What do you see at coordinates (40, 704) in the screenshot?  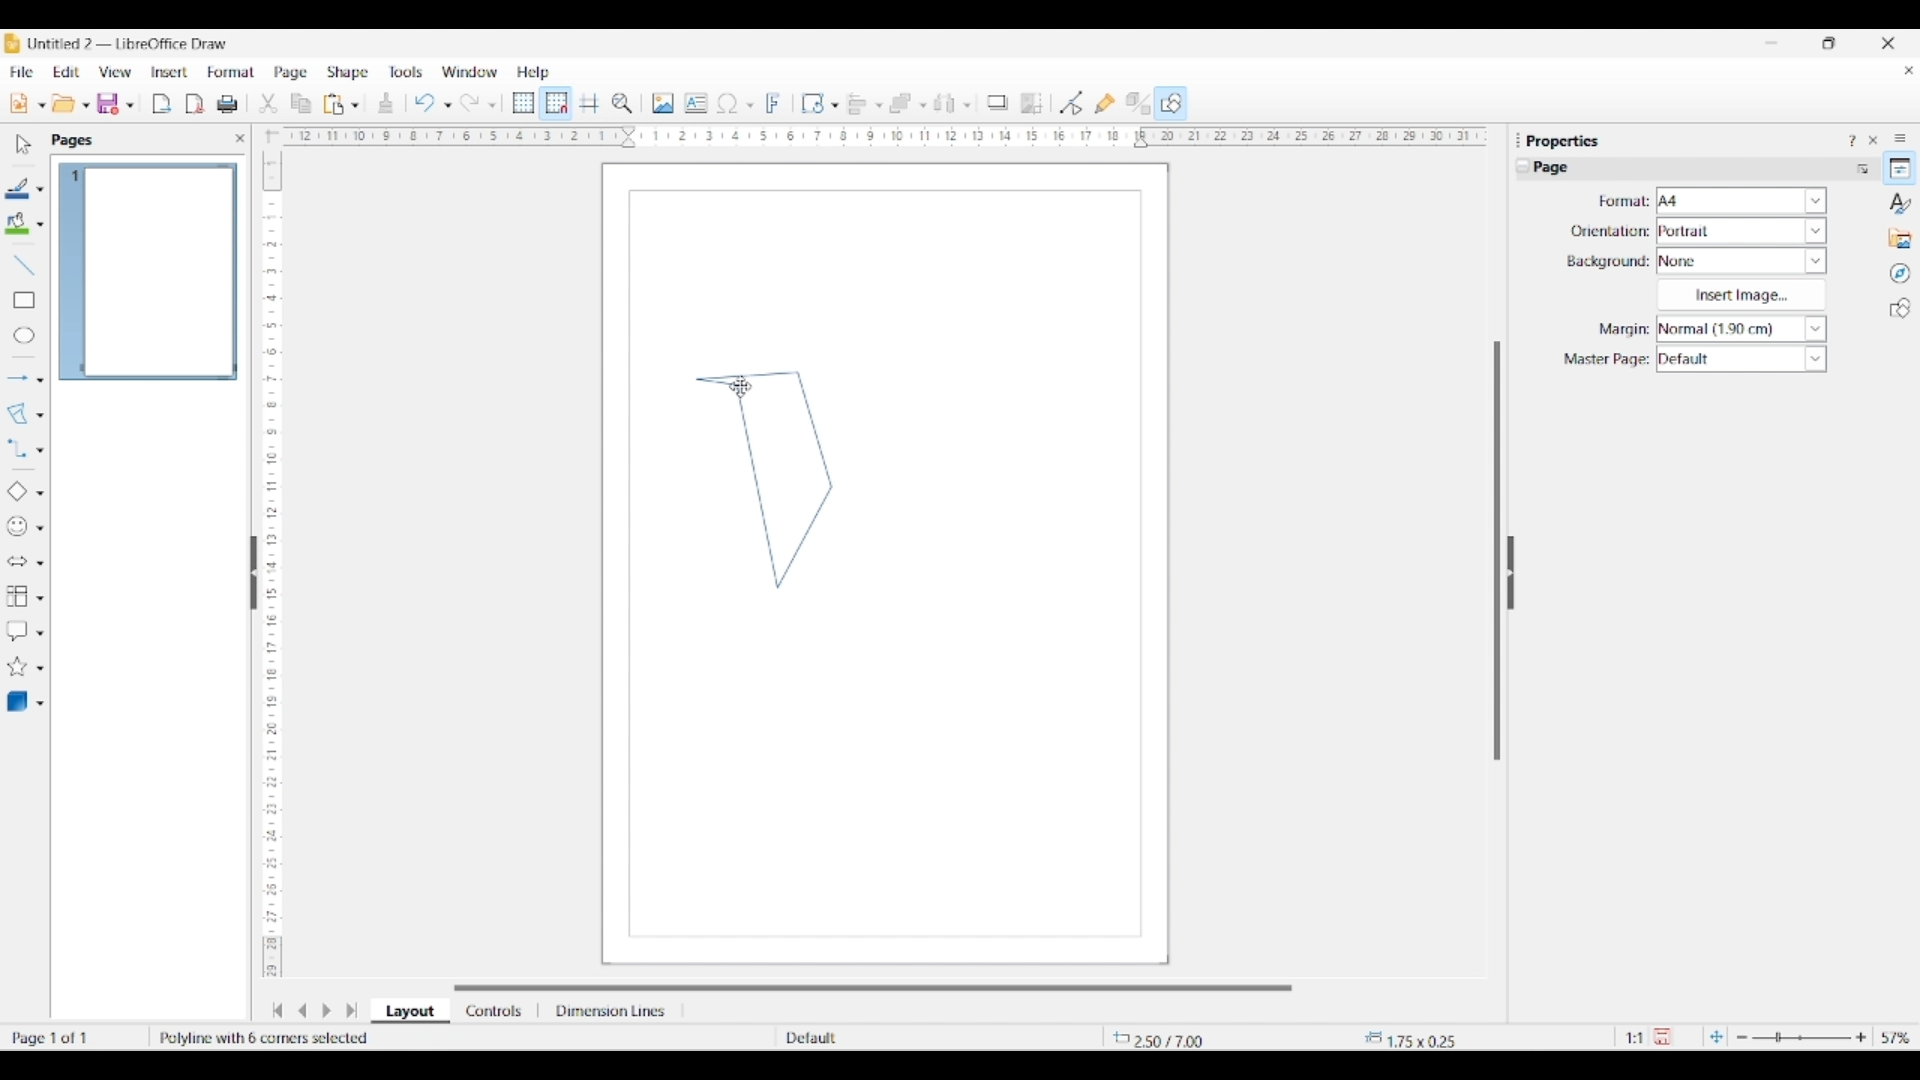 I see `3D shape options` at bounding box center [40, 704].